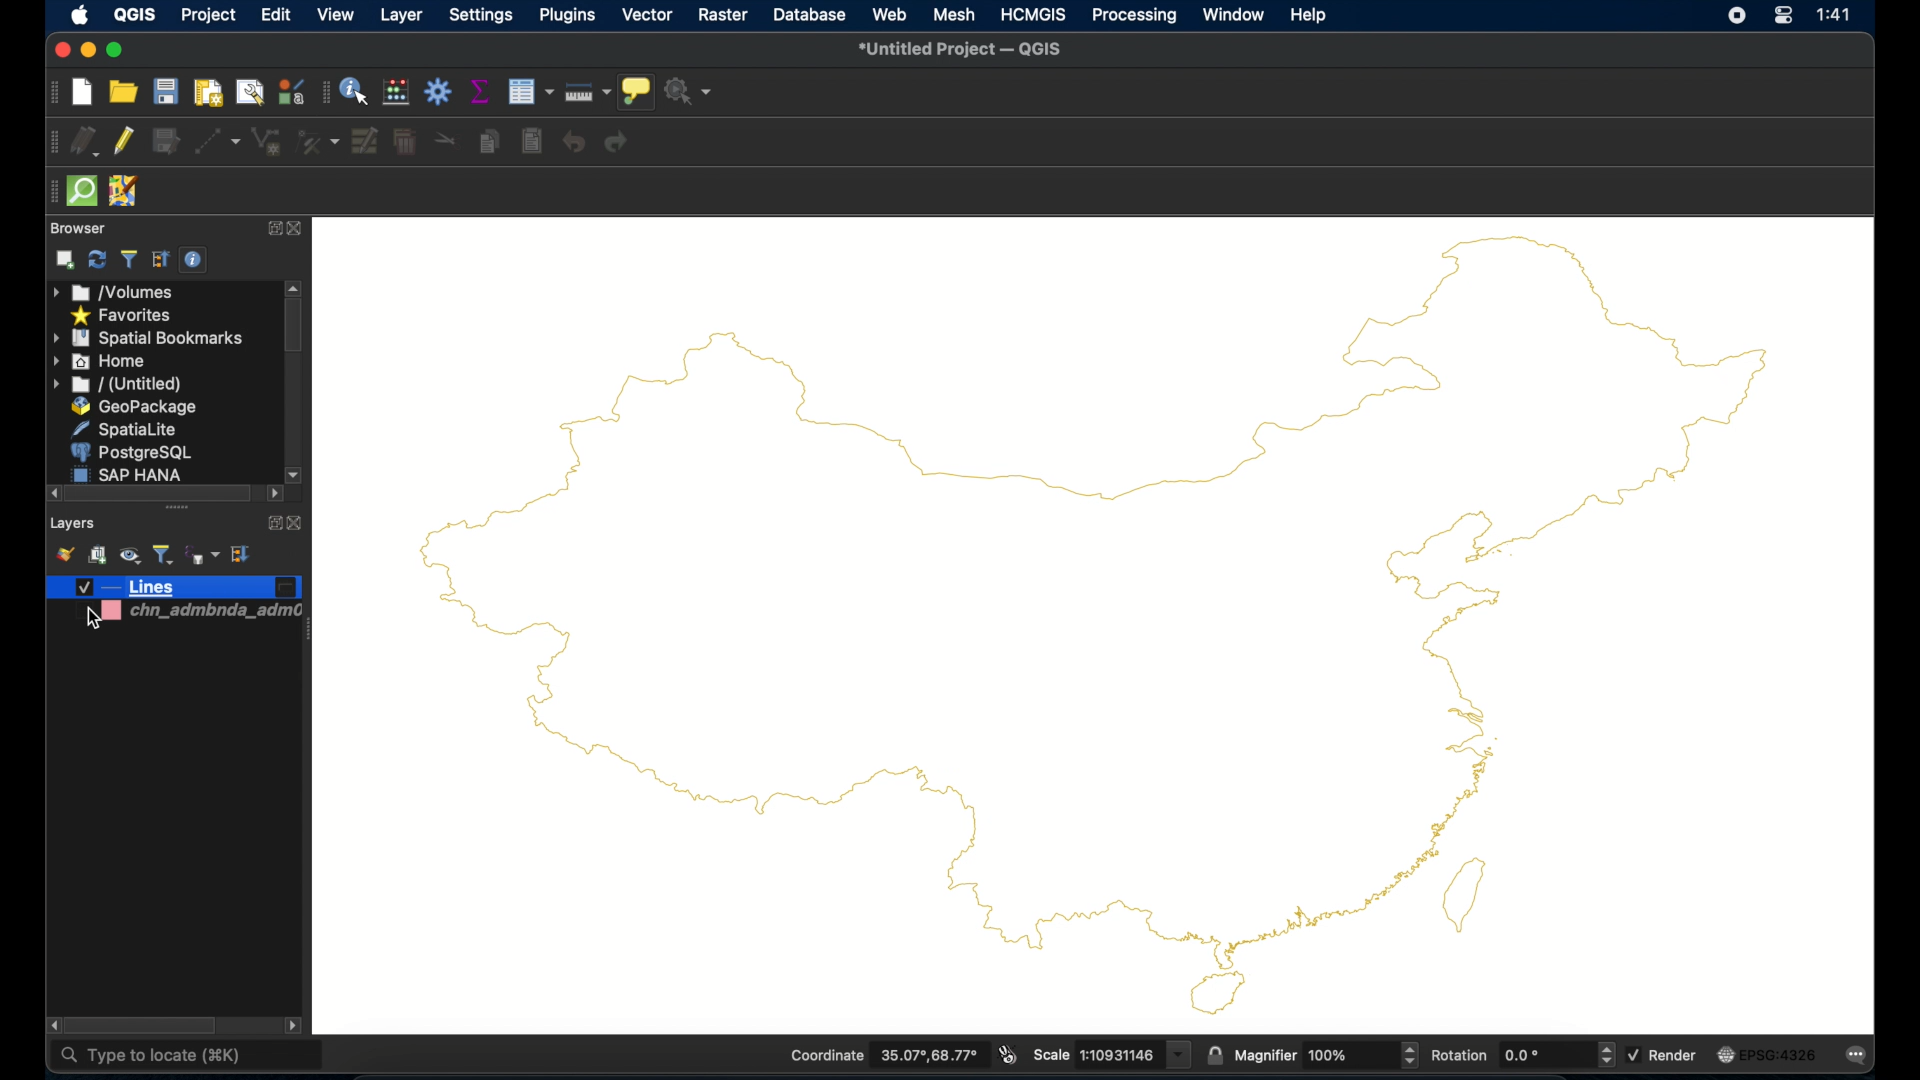  I want to click on save project, so click(165, 91).